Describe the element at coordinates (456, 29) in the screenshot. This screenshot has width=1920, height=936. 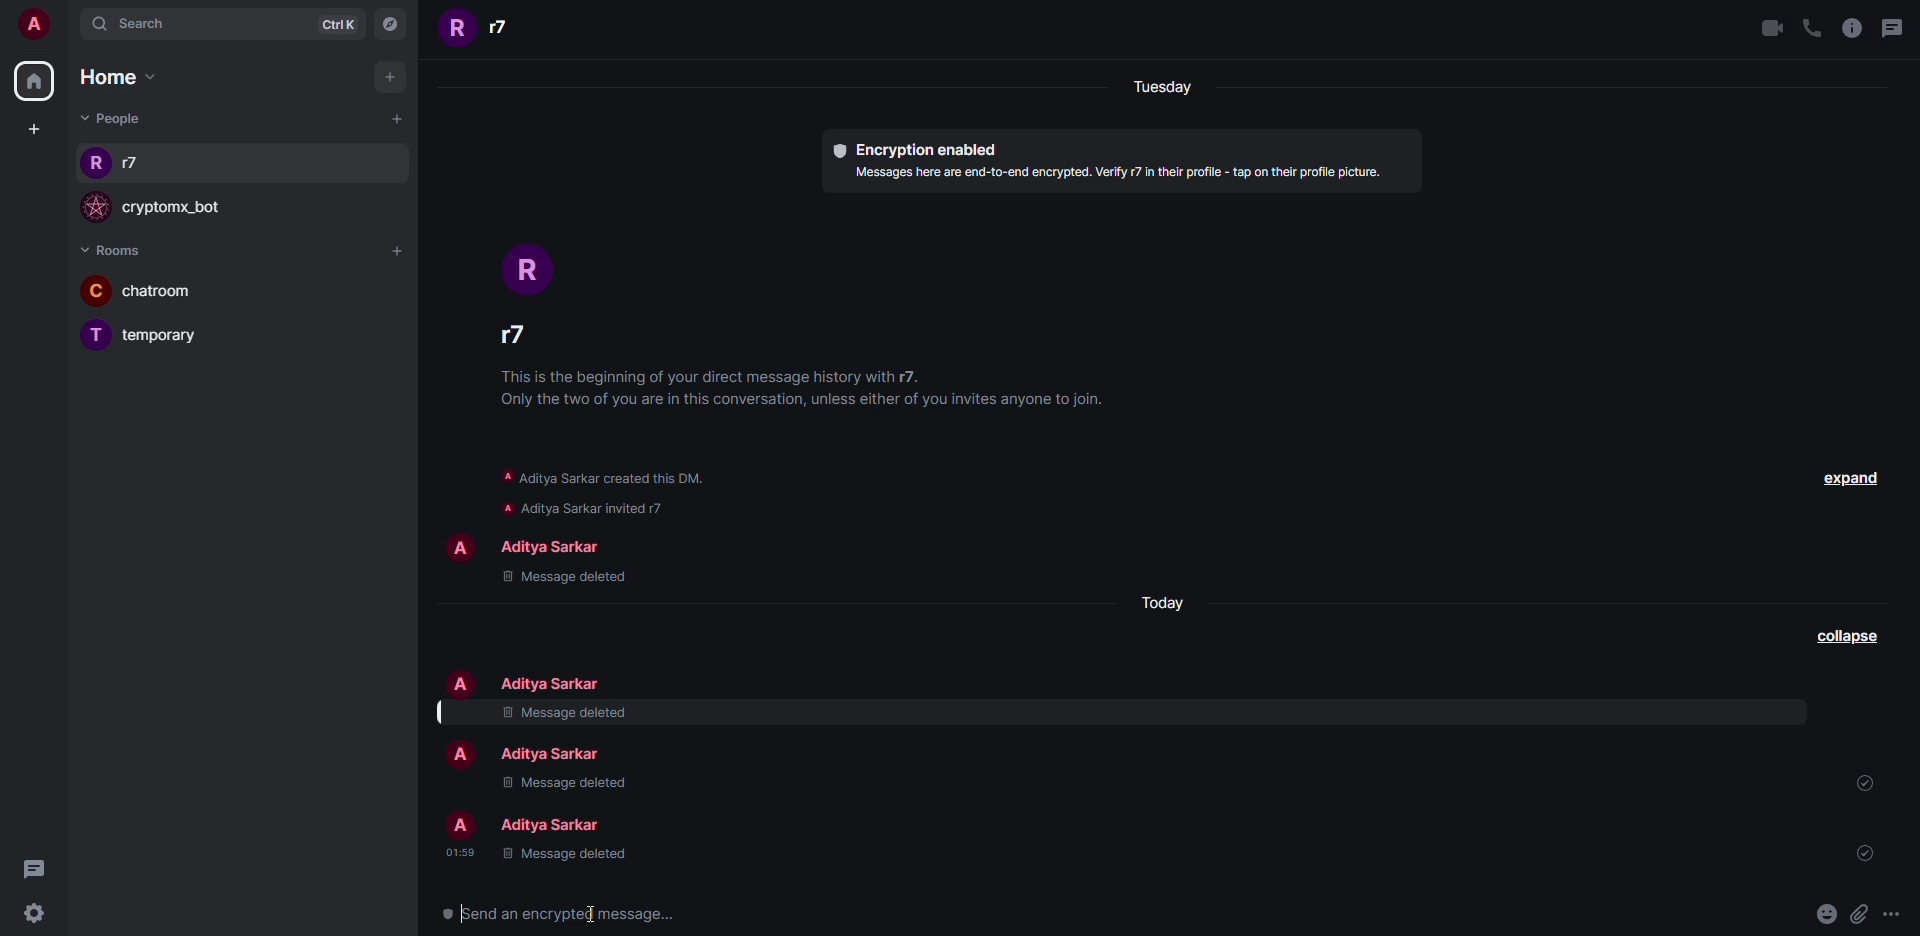
I see `profile` at that location.